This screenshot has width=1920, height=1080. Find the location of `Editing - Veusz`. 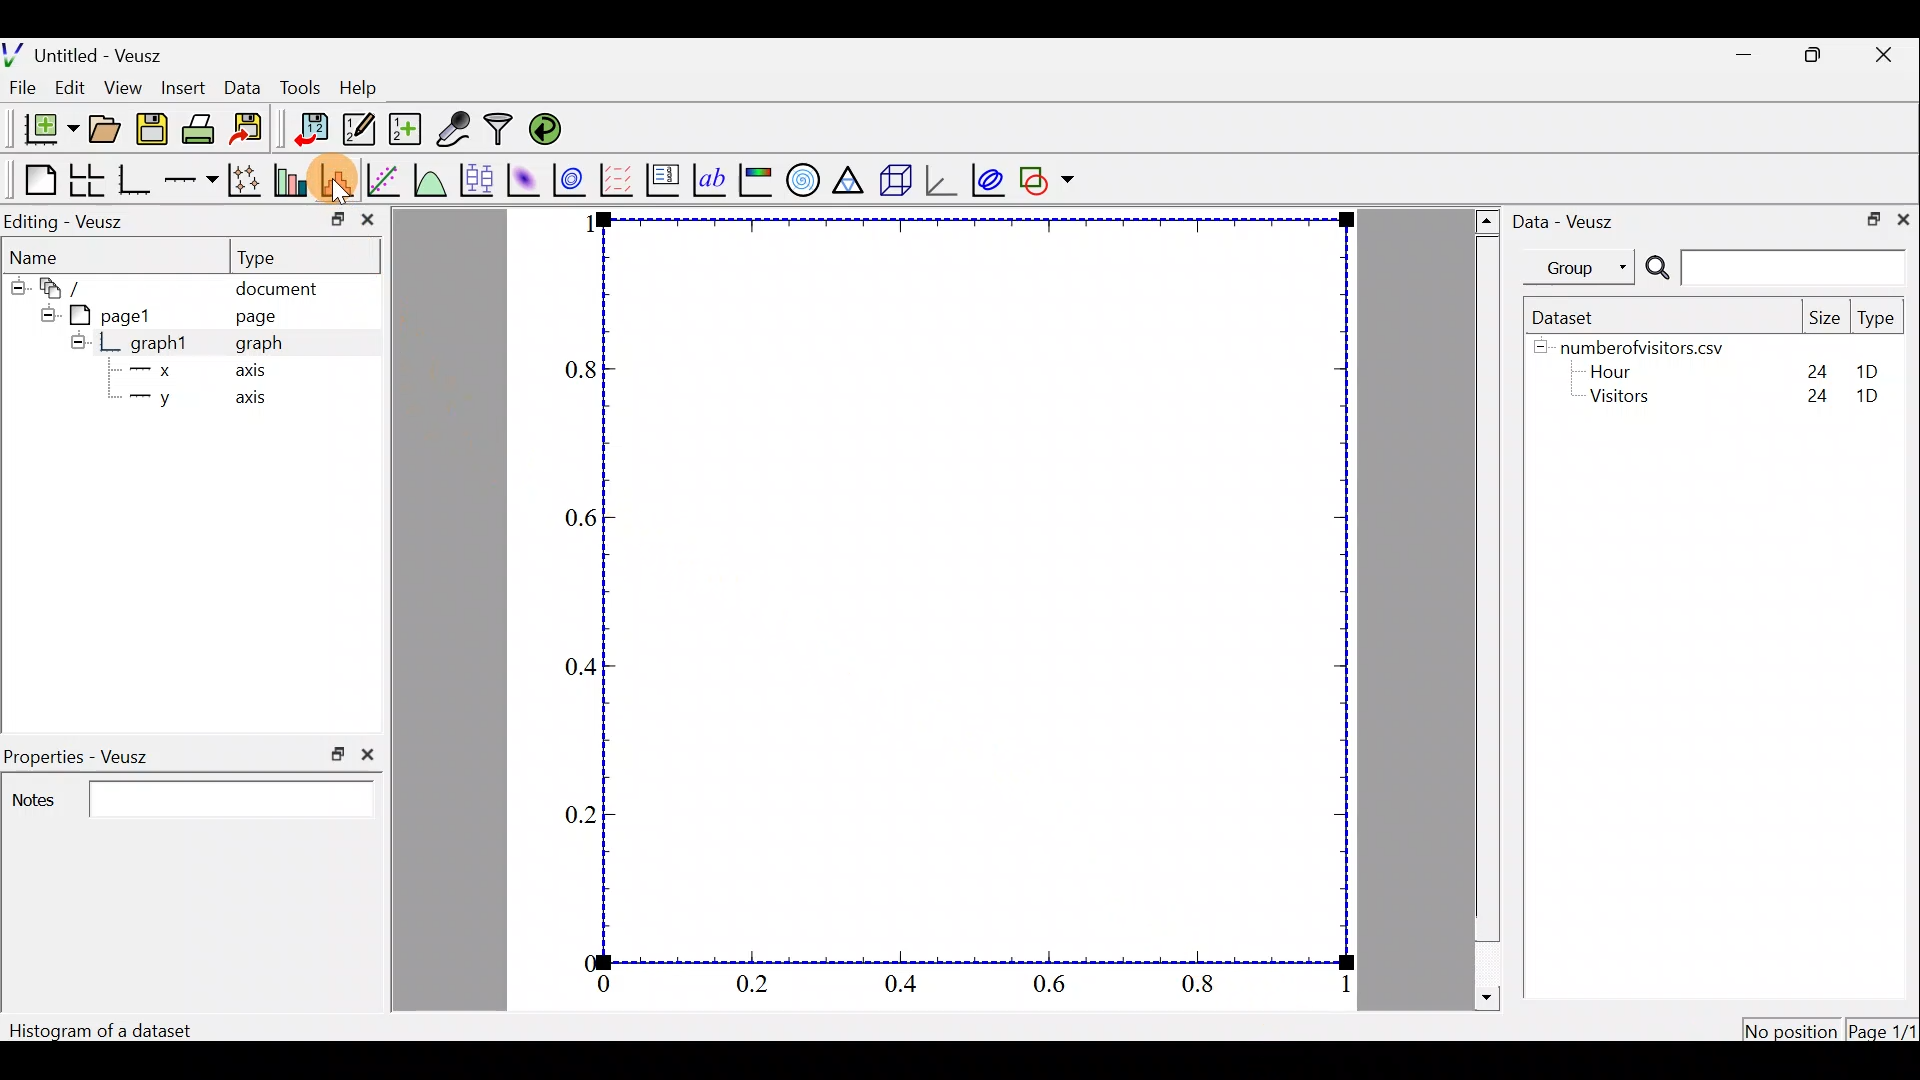

Editing - Veusz is located at coordinates (68, 221).